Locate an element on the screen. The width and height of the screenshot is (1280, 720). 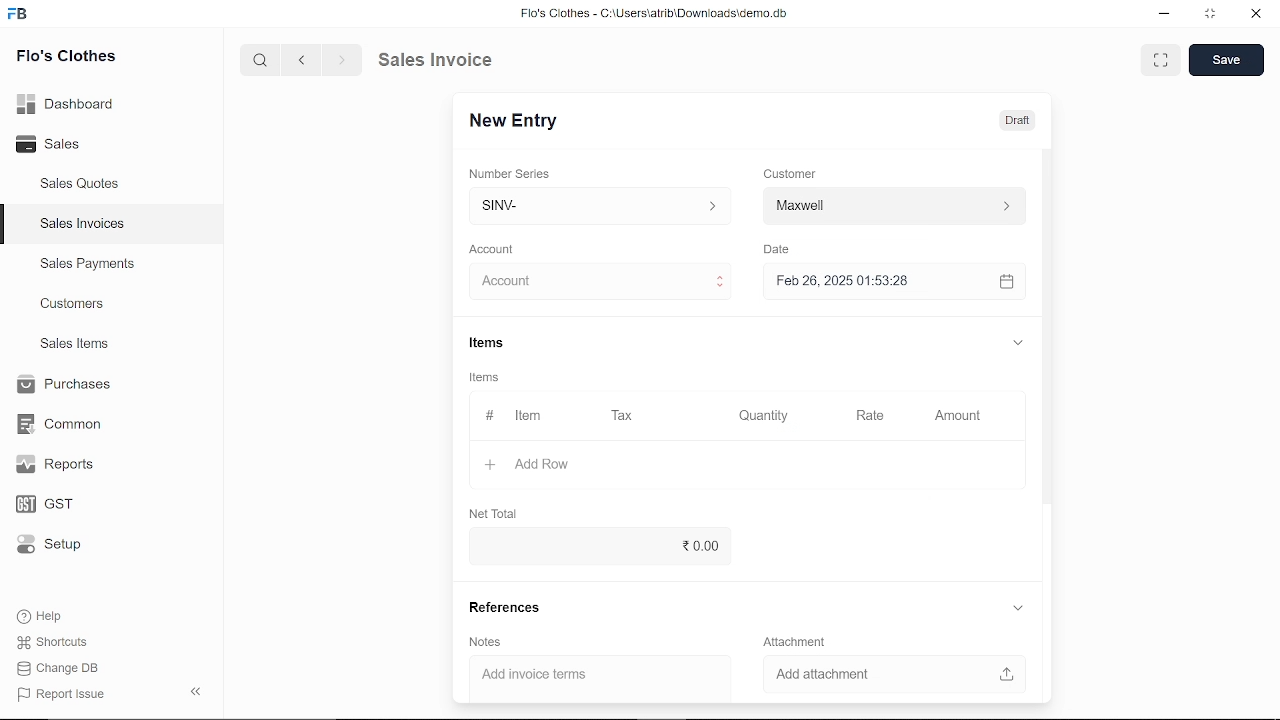
vertical scrollbar is located at coordinates (1048, 329).